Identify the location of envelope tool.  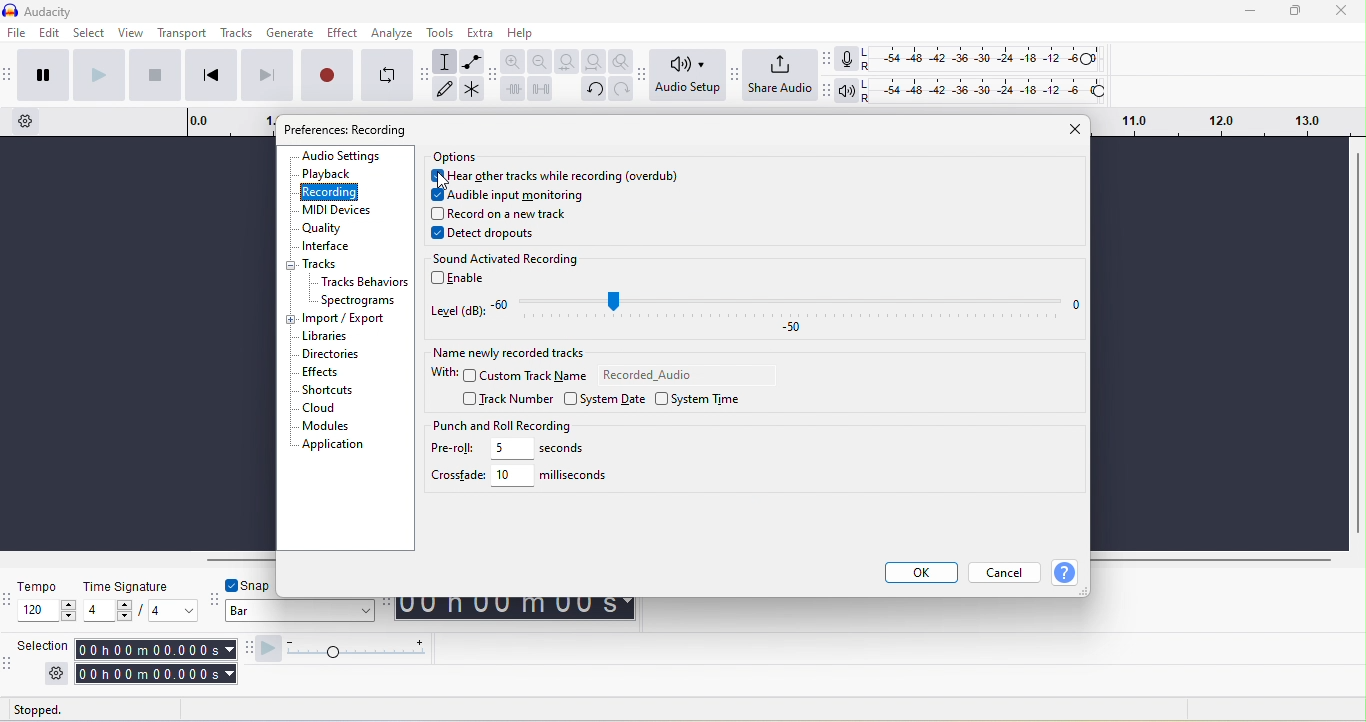
(473, 60).